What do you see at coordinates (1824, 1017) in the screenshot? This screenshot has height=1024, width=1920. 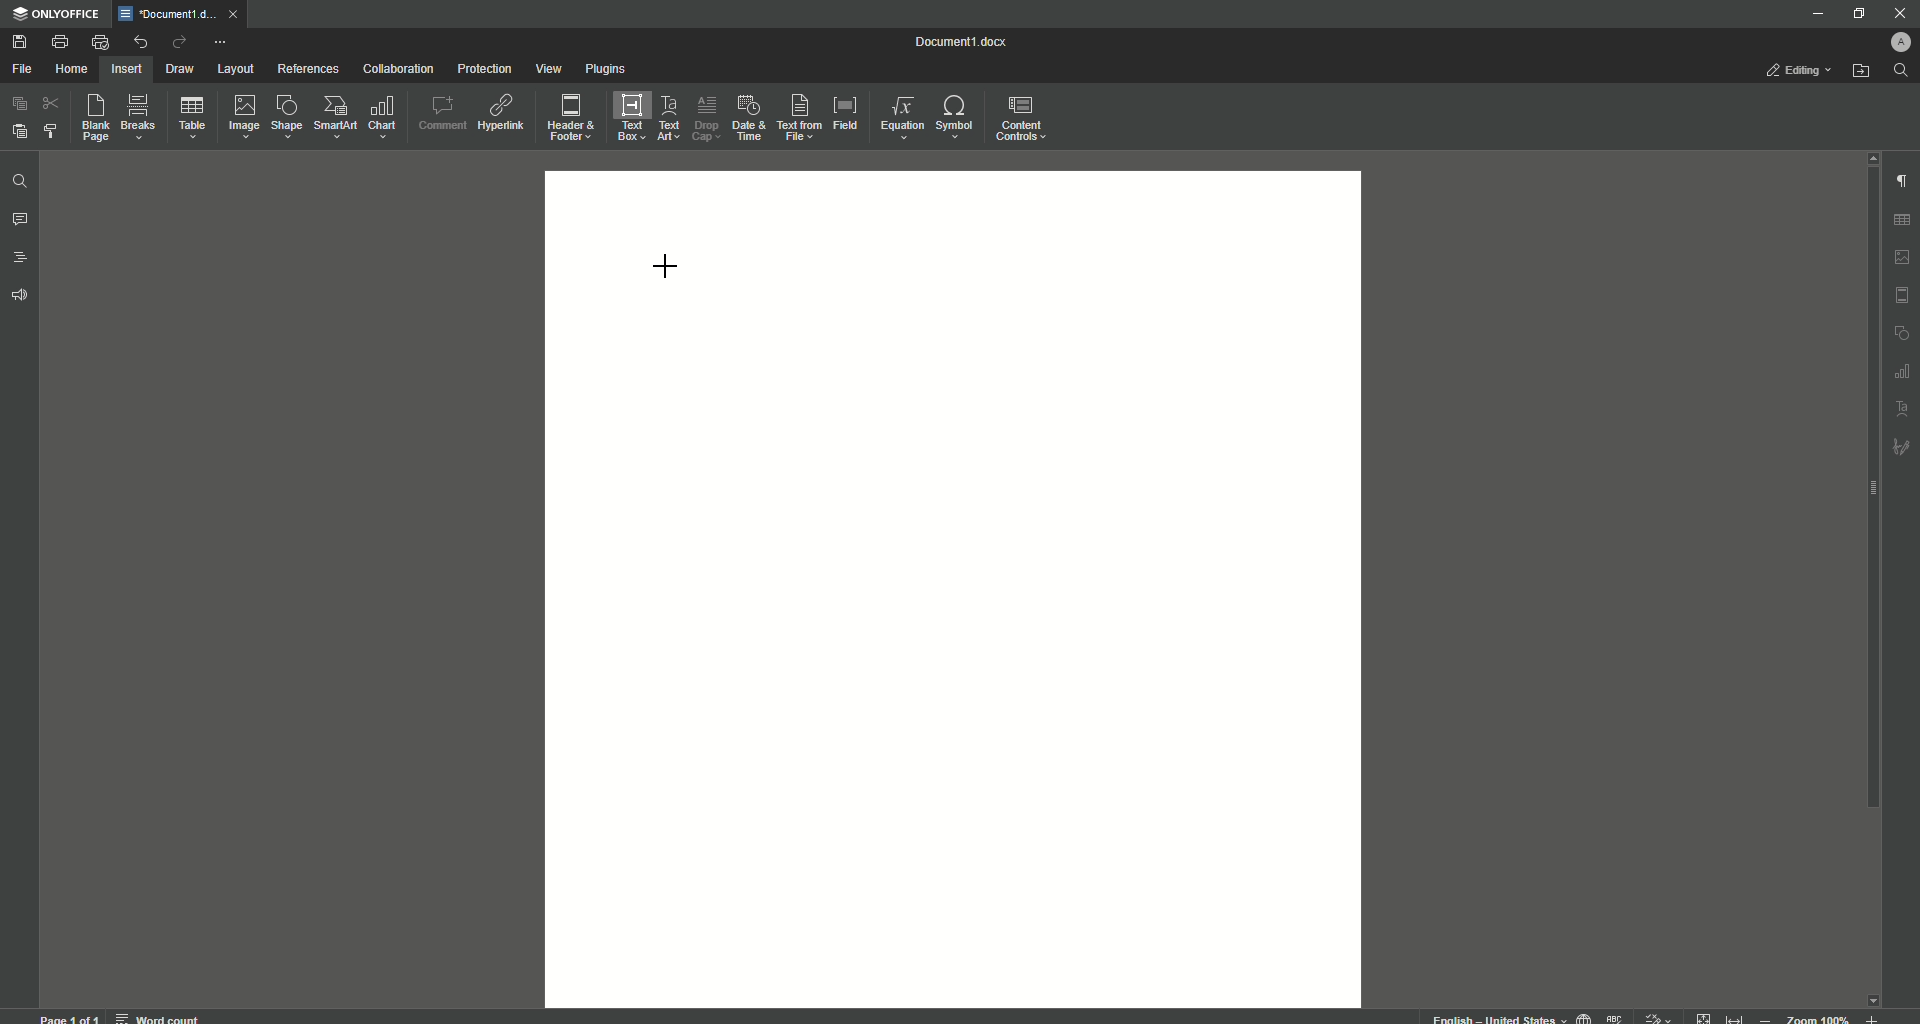 I see `zoom out or zoom in` at bounding box center [1824, 1017].